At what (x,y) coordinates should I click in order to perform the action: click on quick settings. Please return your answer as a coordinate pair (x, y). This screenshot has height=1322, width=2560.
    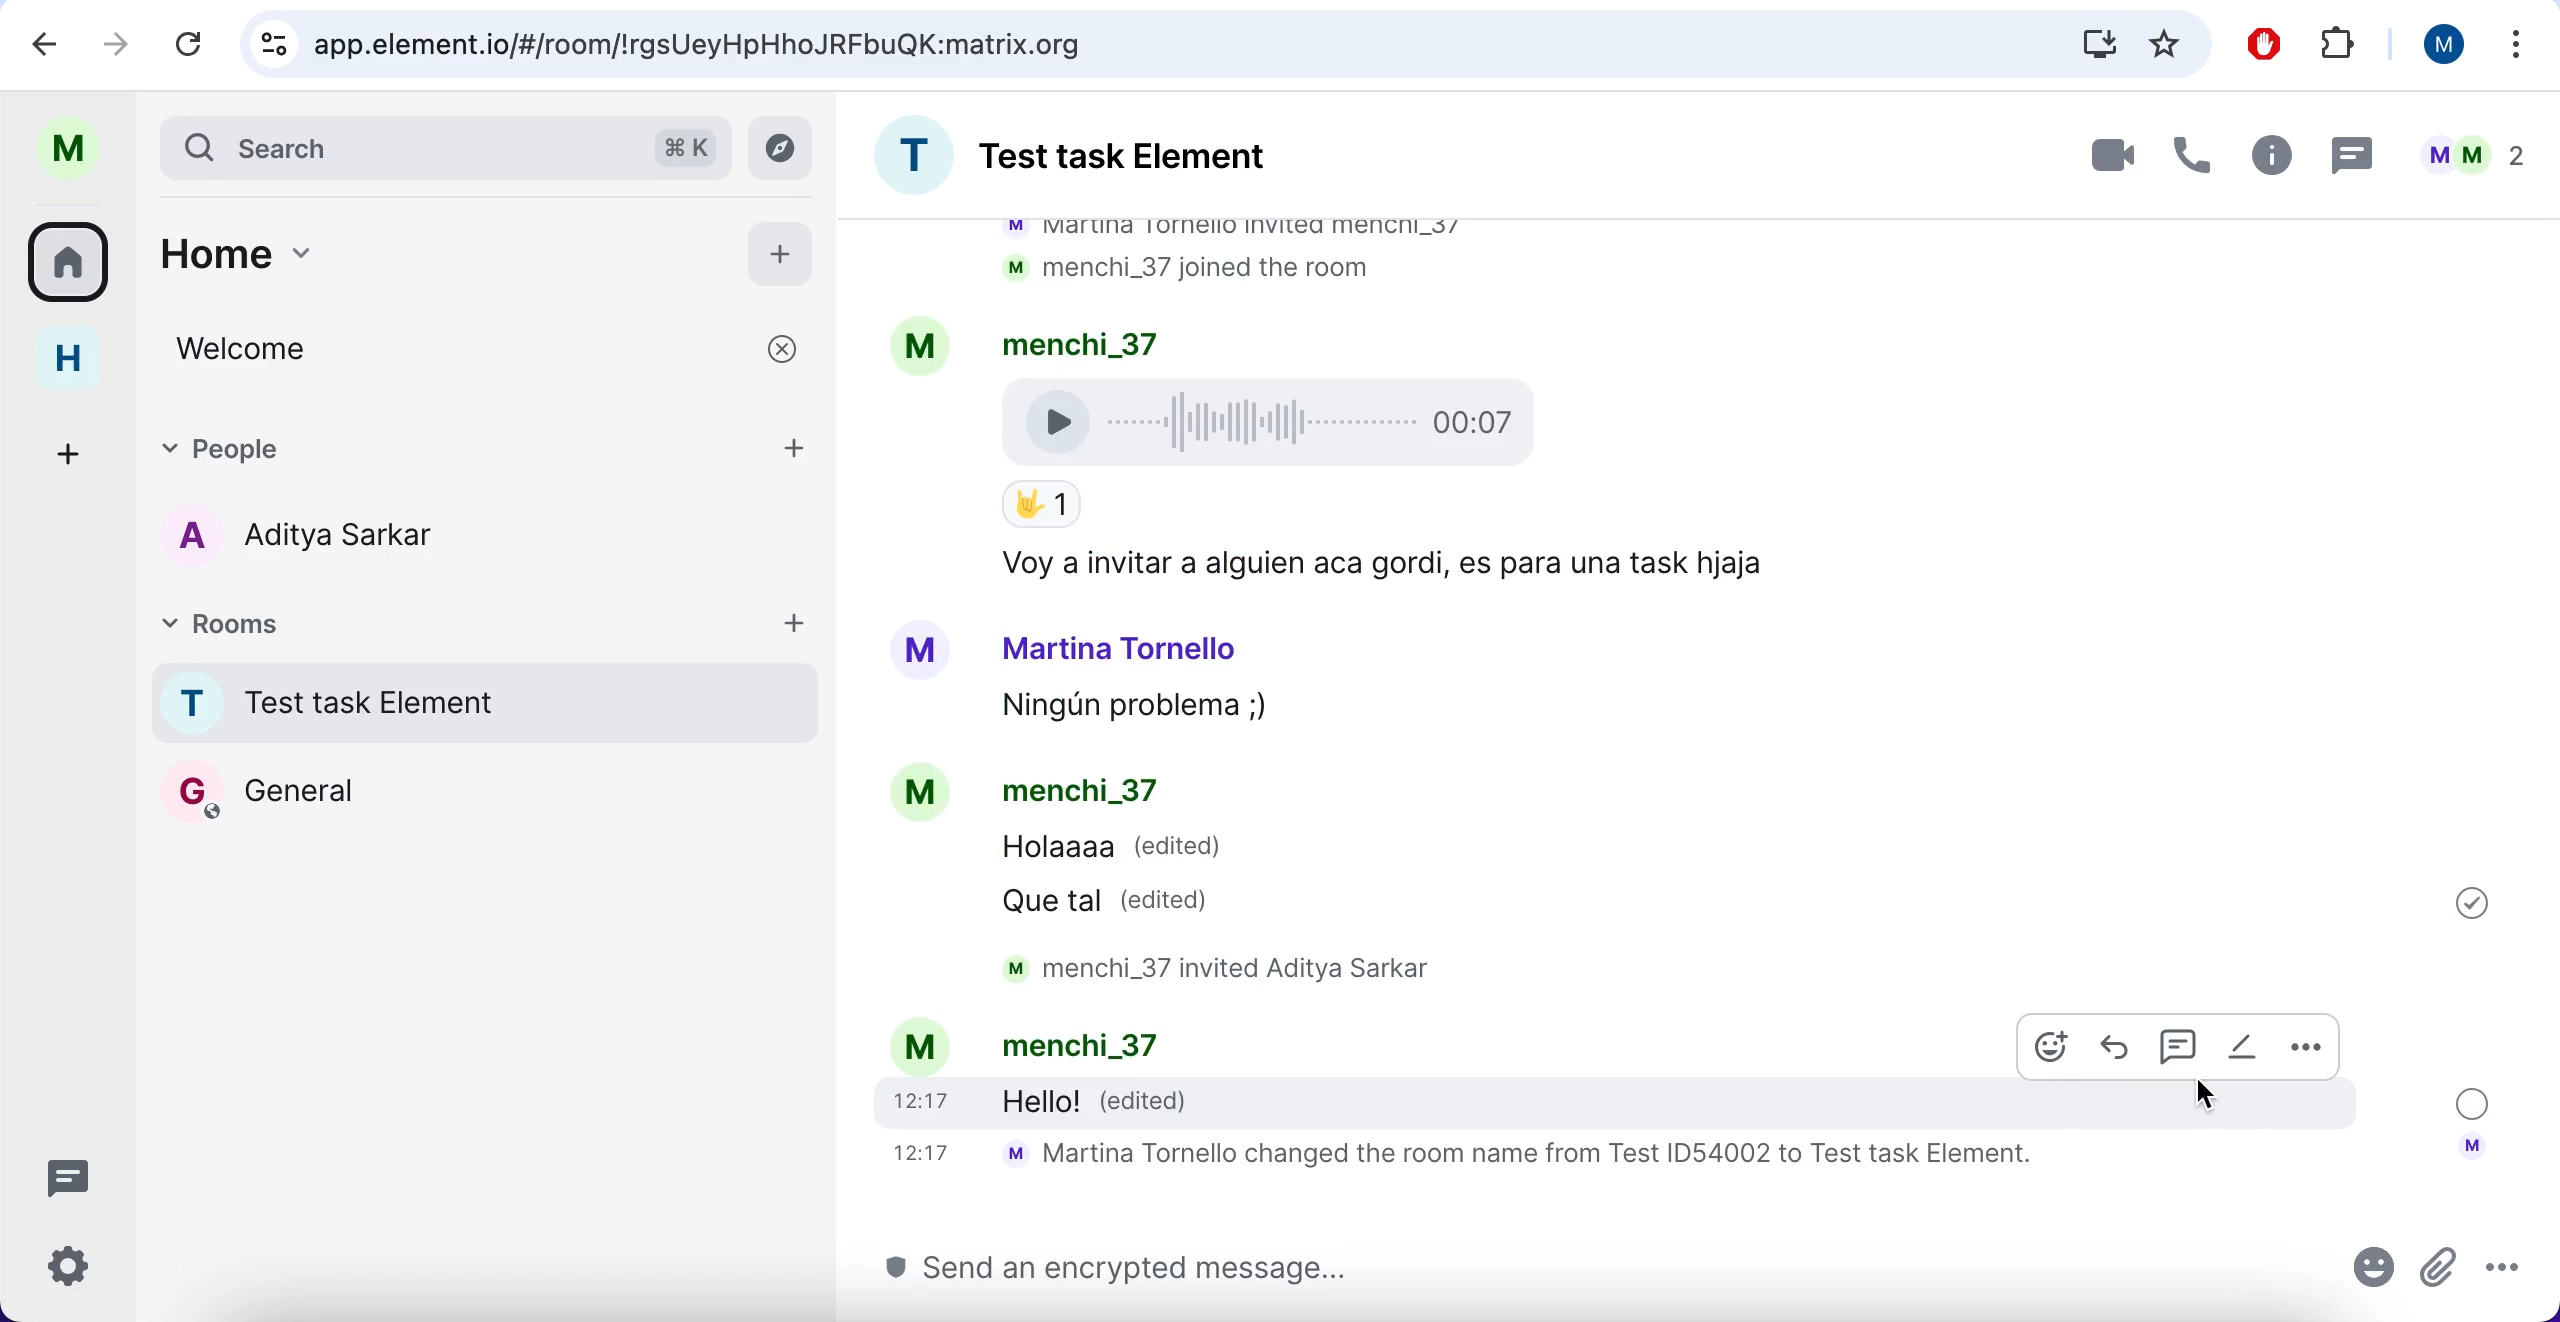
    Looking at the image, I should click on (69, 1263).